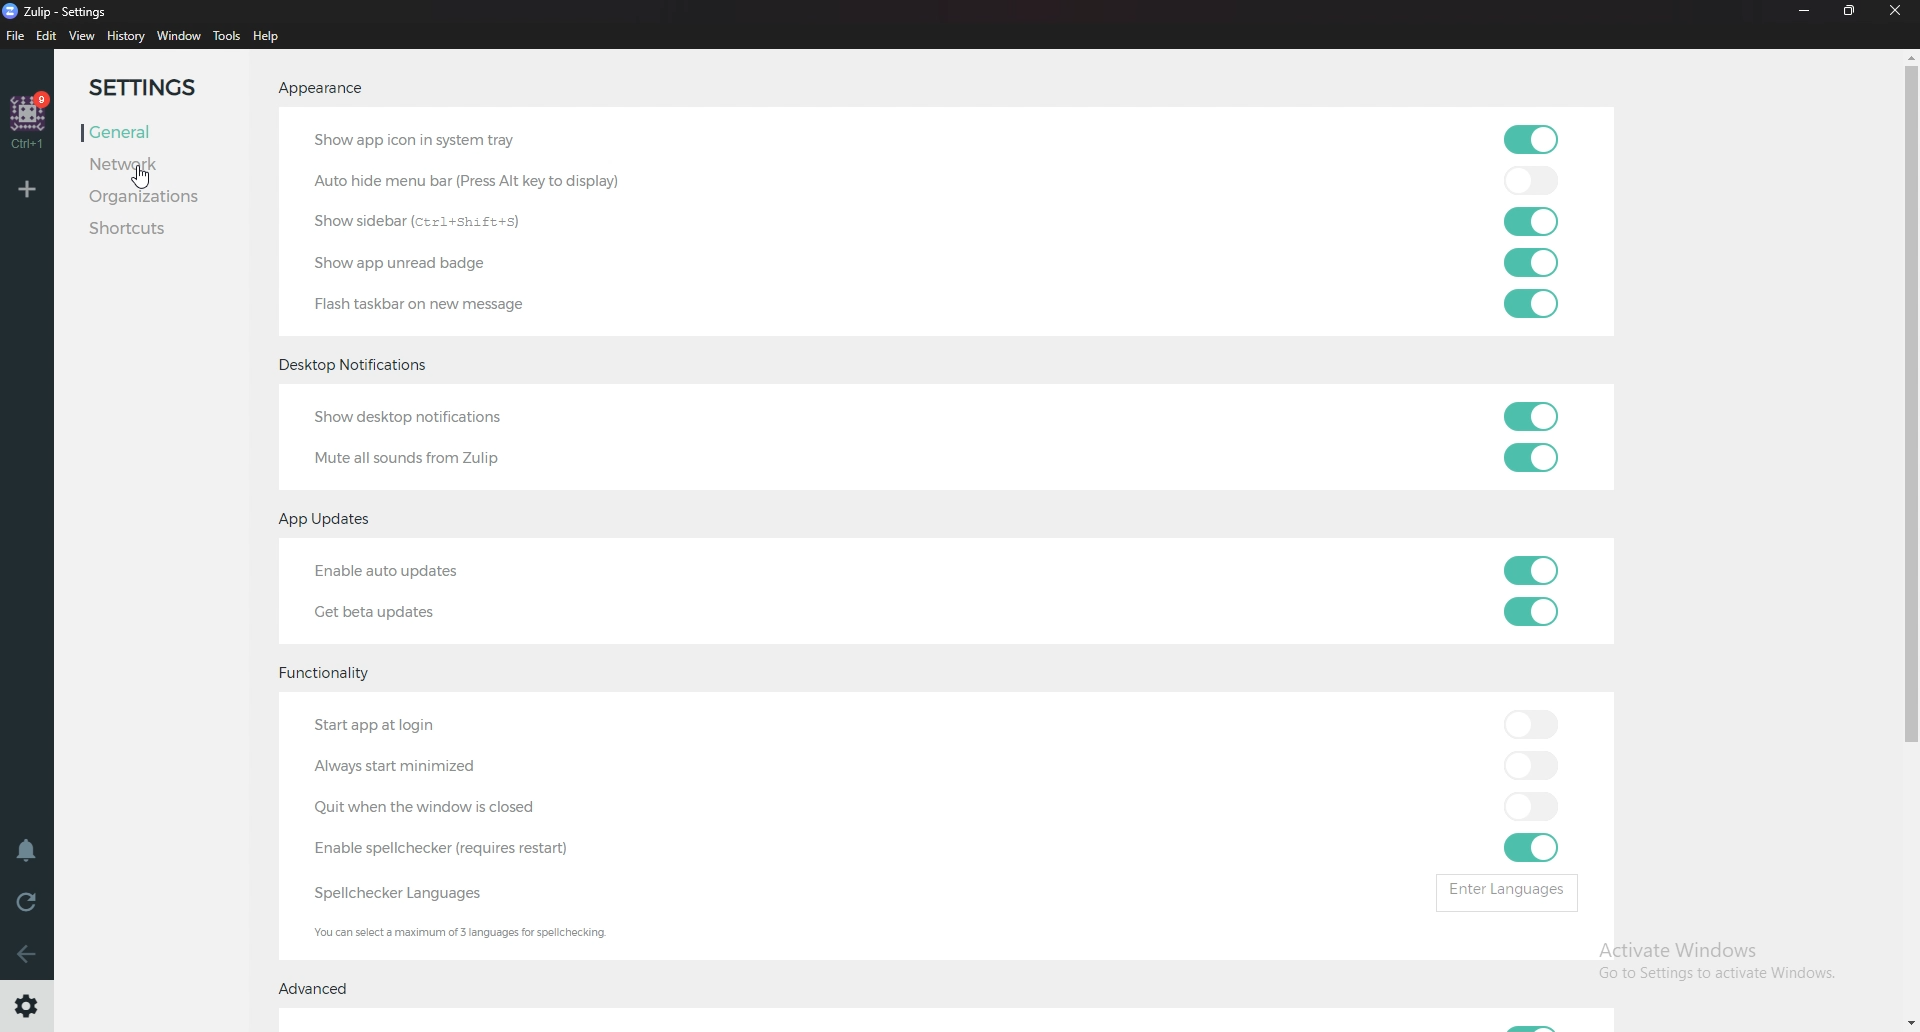 This screenshot has height=1032, width=1920. What do you see at coordinates (23, 953) in the screenshot?
I see `Back` at bounding box center [23, 953].